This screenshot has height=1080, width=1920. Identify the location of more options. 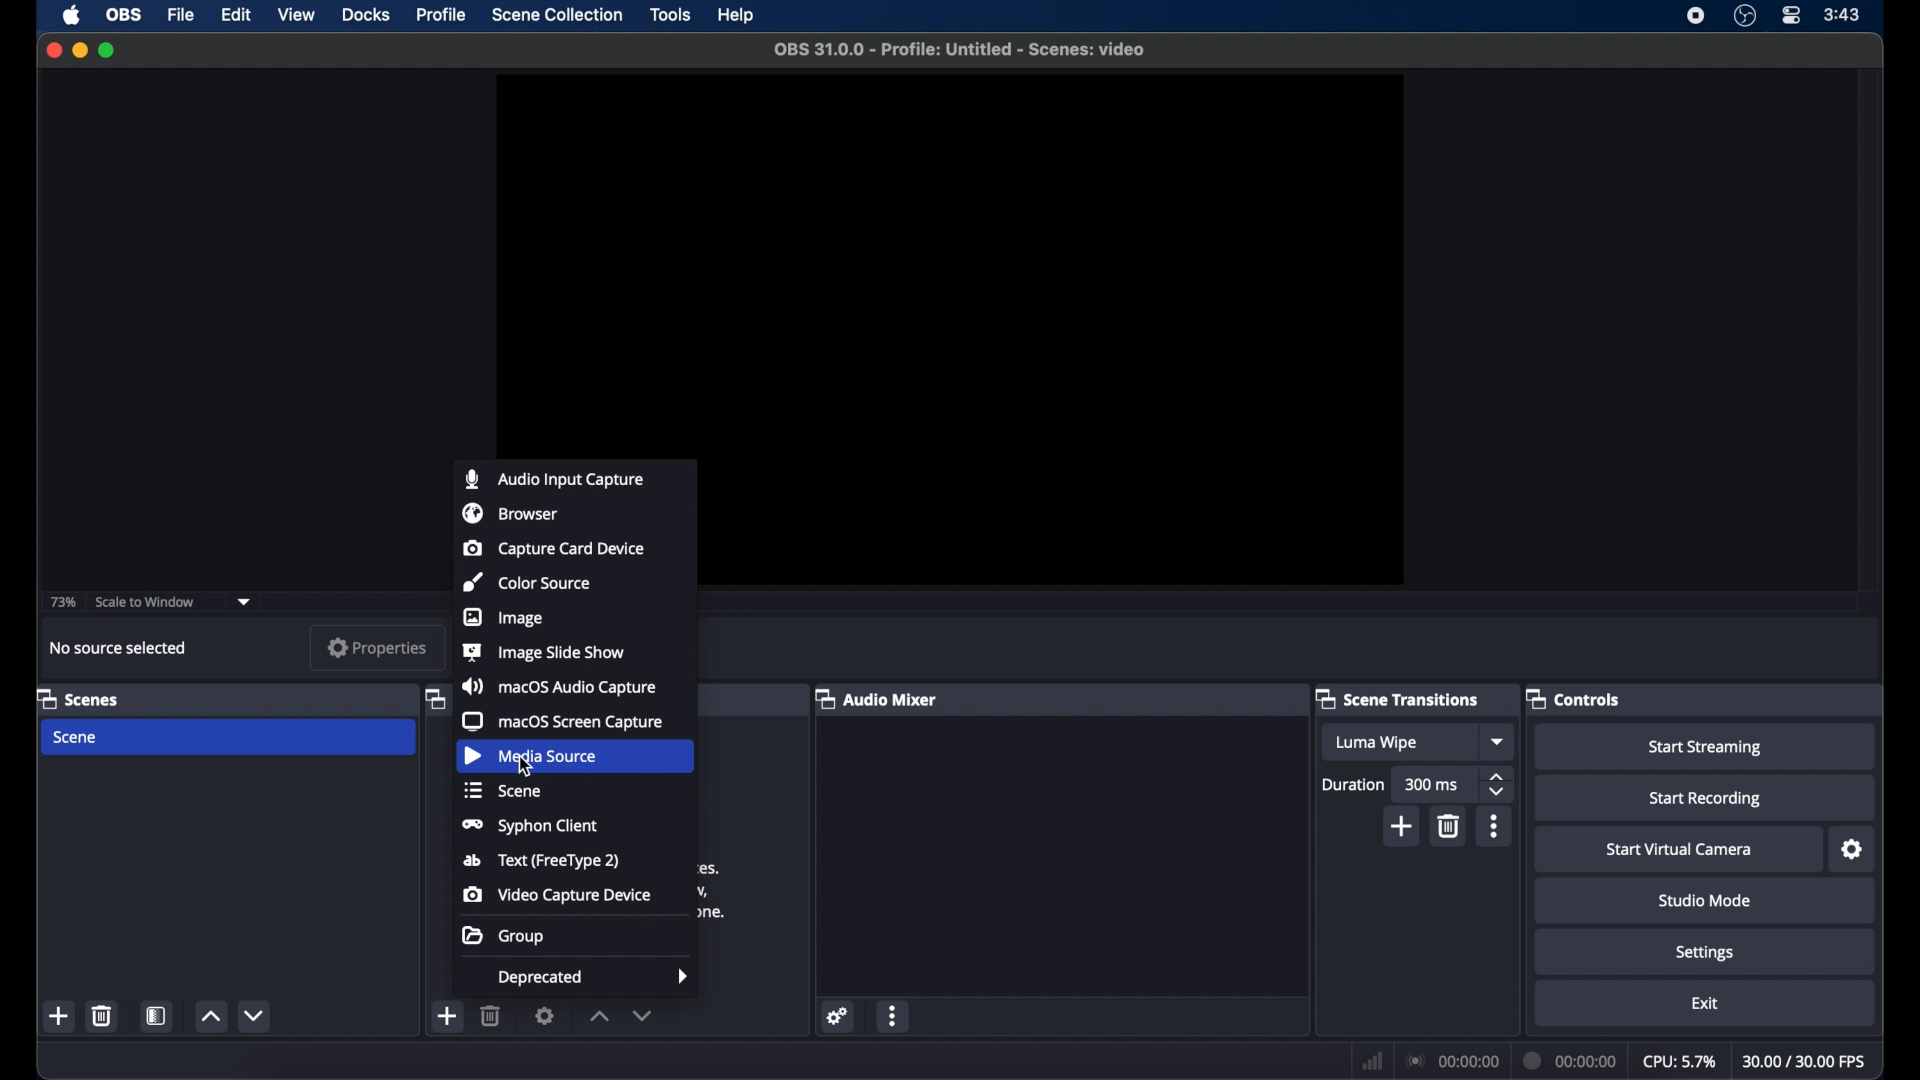
(894, 1015).